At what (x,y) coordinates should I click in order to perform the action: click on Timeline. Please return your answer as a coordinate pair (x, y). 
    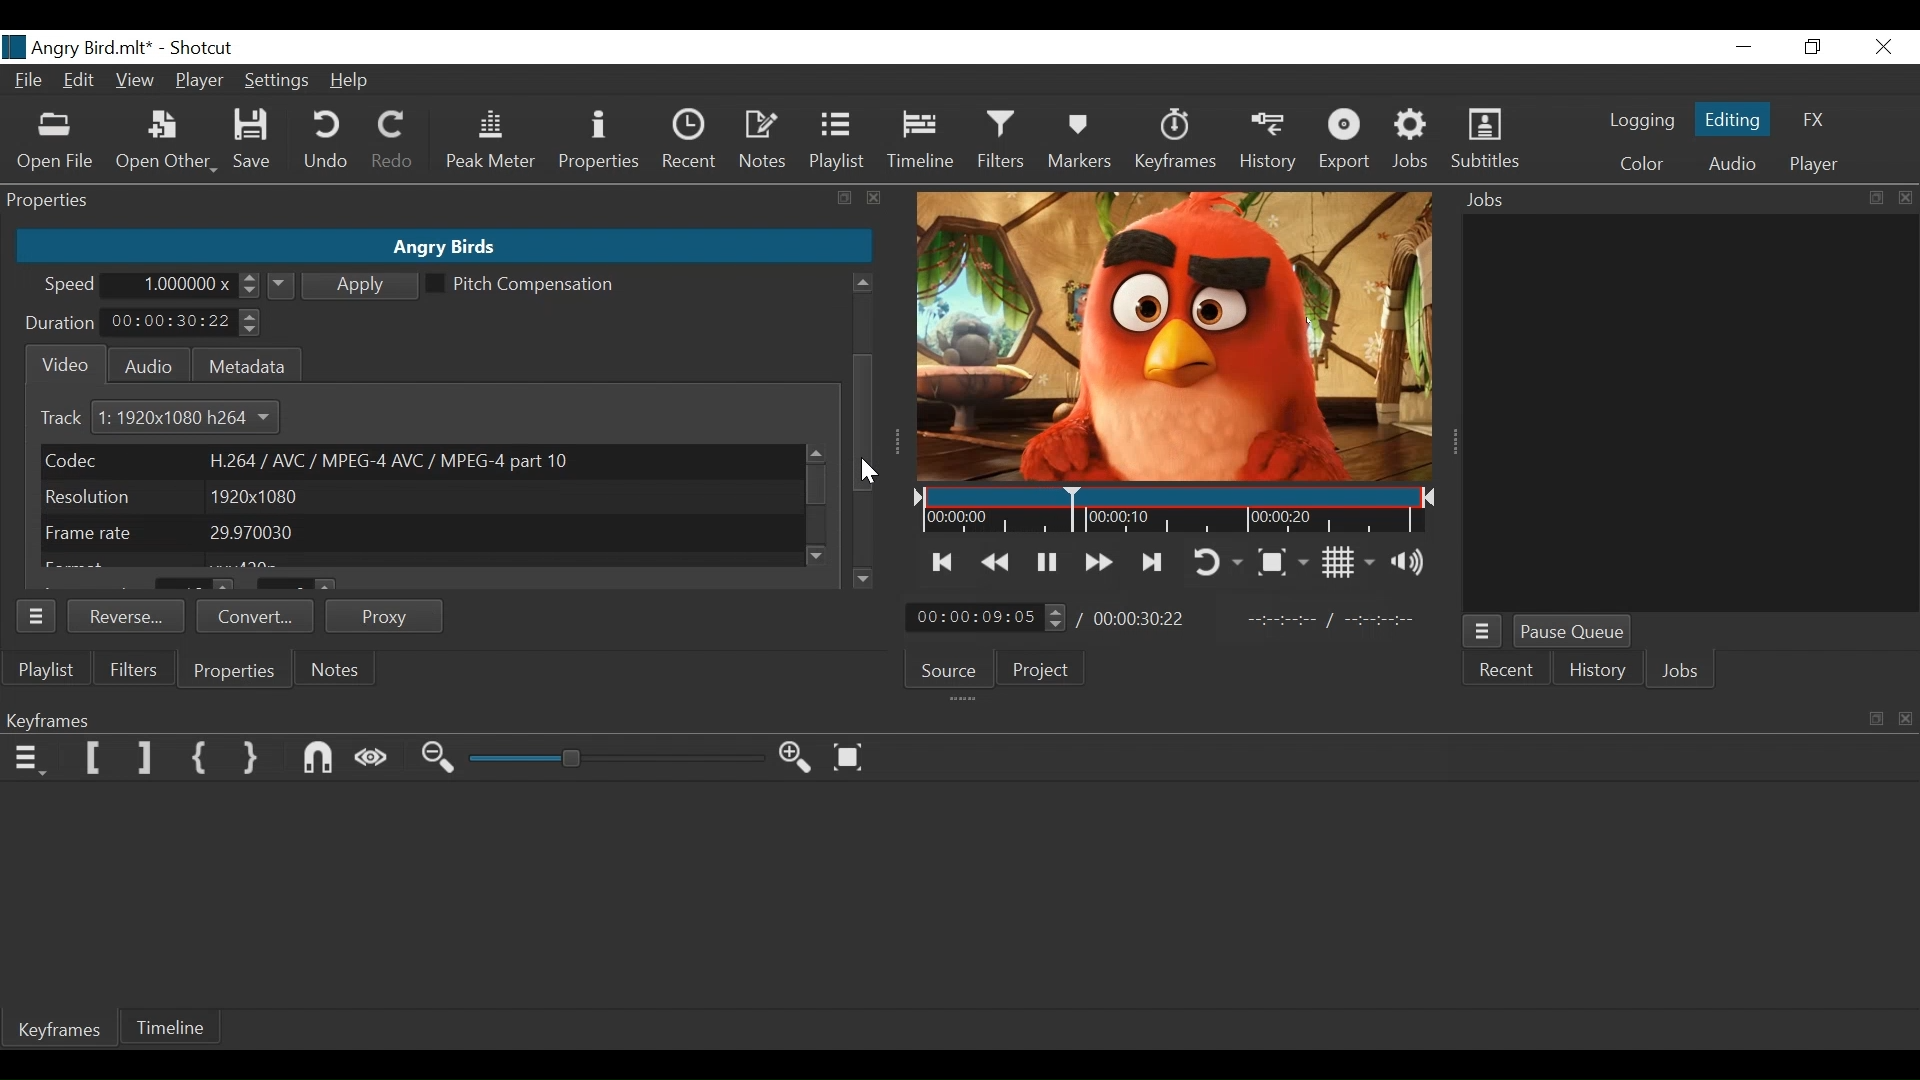
    Looking at the image, I should click on (173, 1029).